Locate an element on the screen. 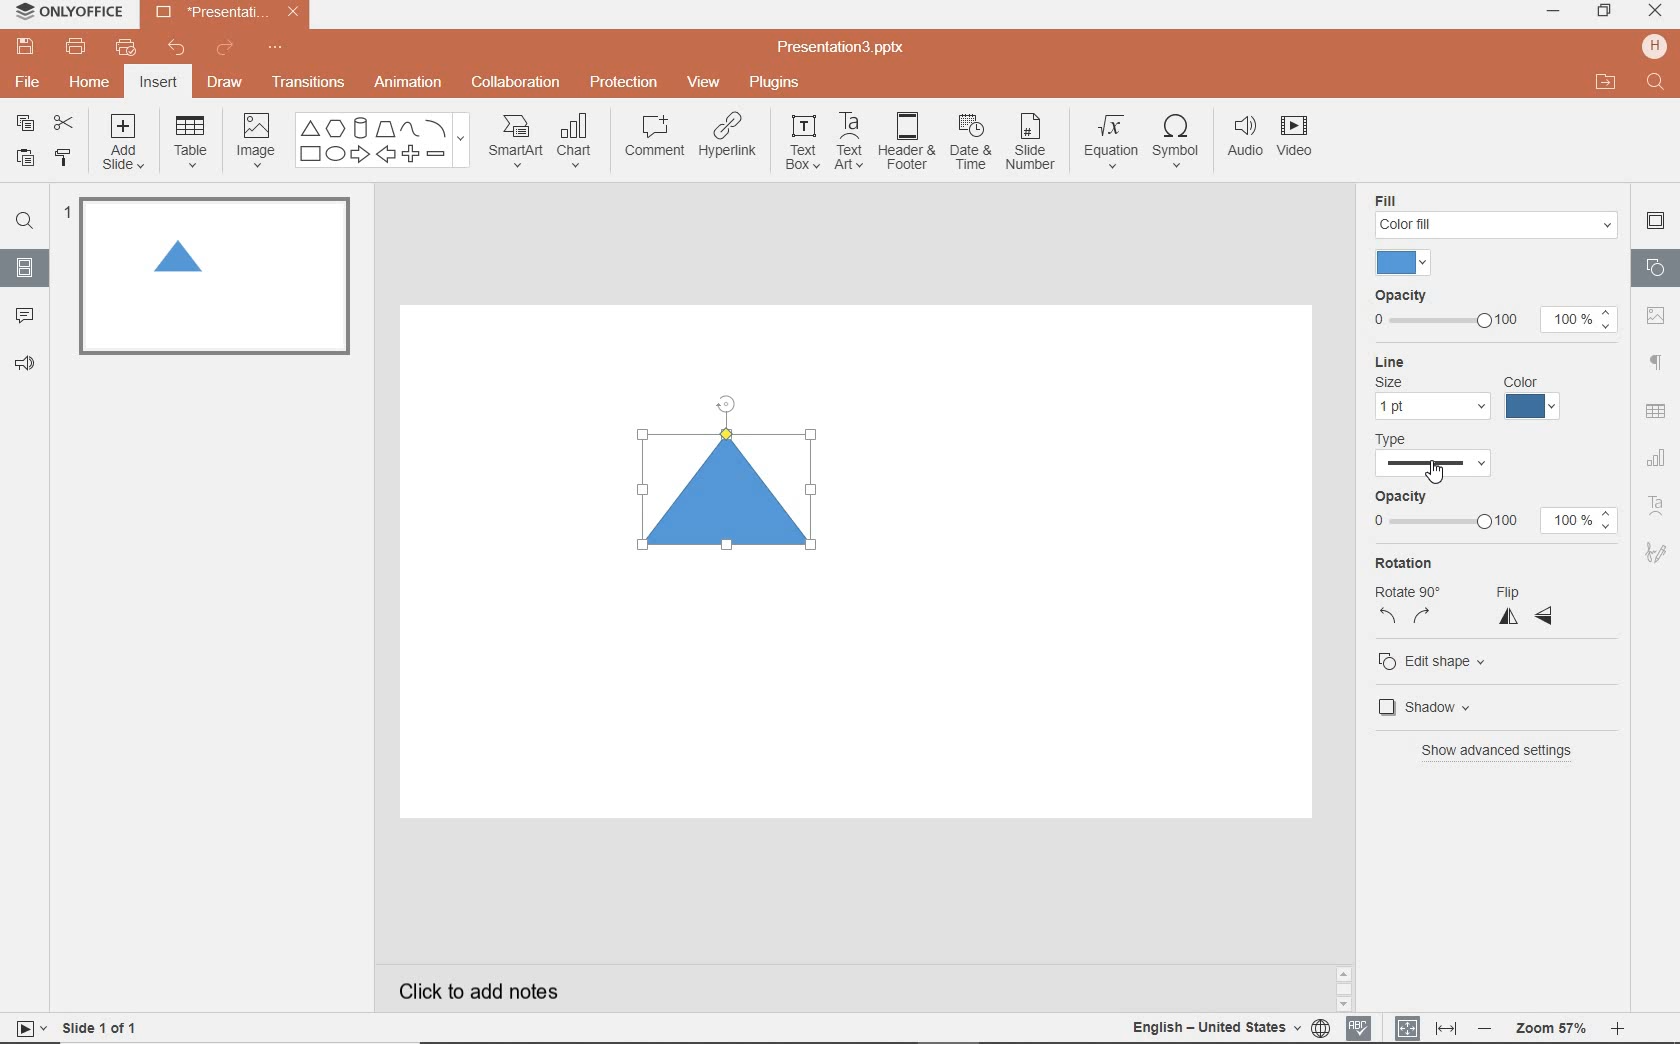  SLIDES is located at coordinates (26, 268).